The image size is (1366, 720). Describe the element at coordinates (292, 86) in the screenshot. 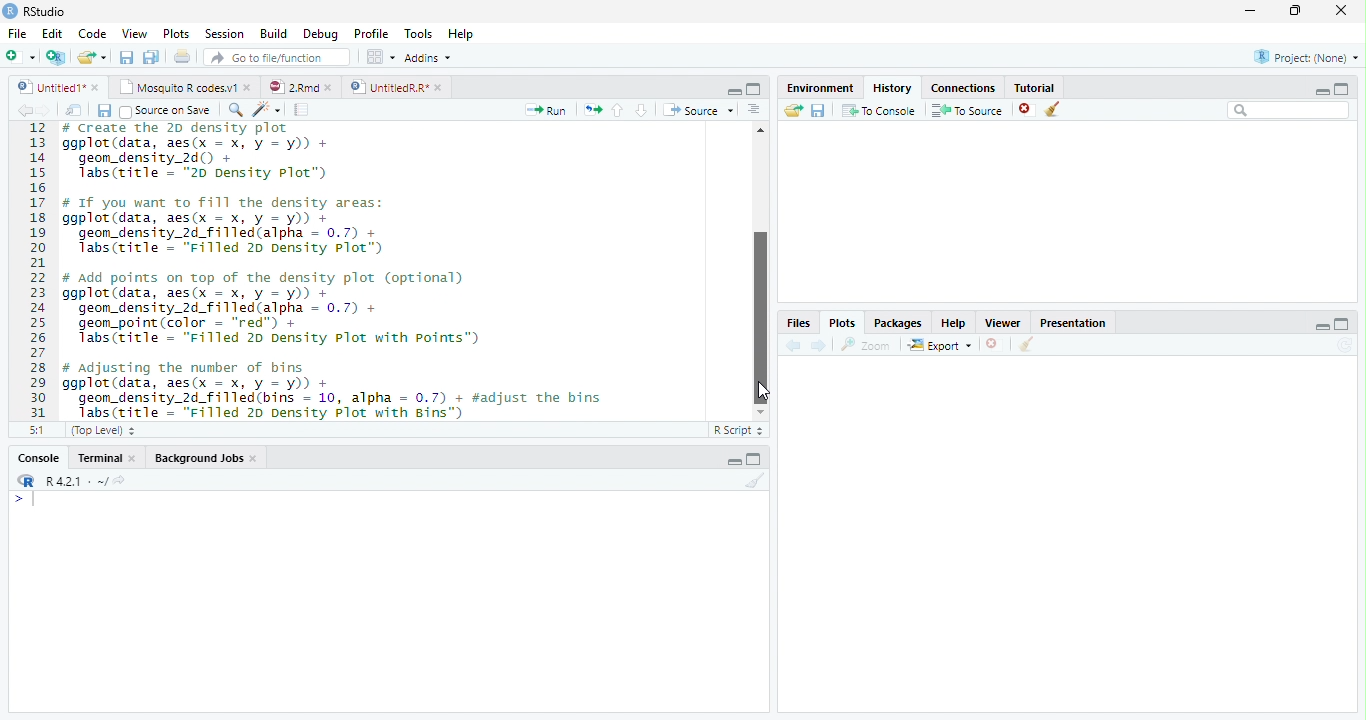

I see `2Rmd` at that location.